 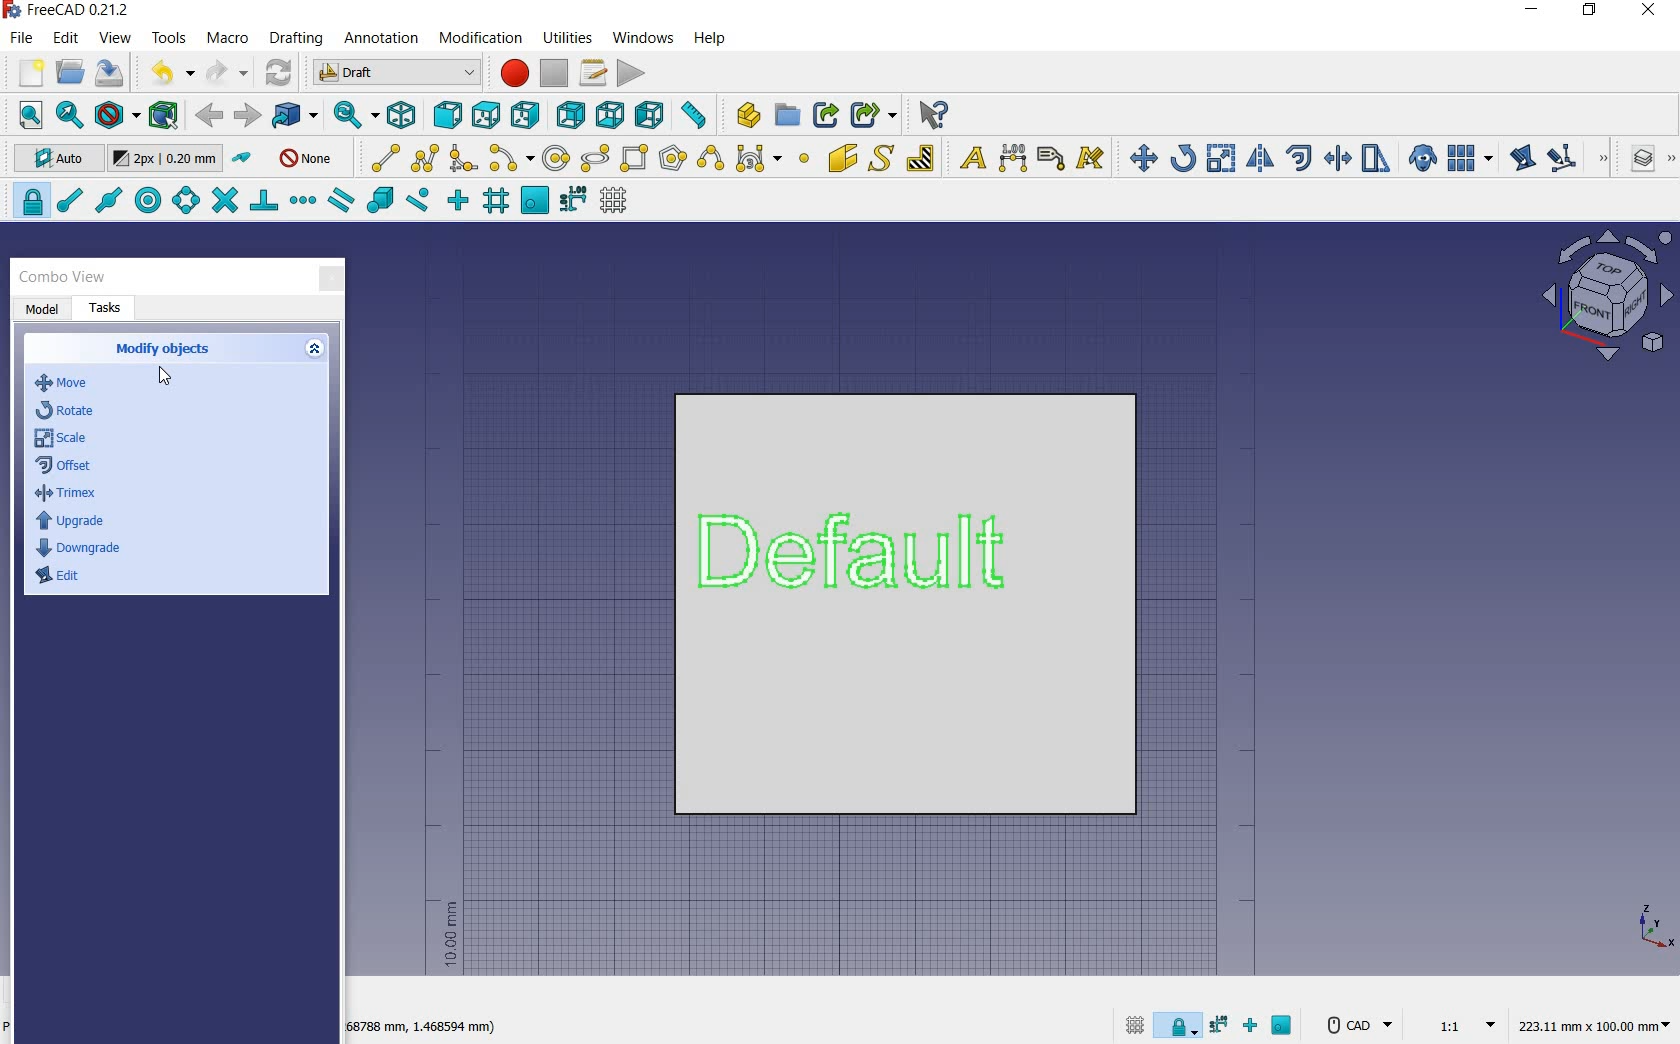 I want to click on isometric, so click(x=403, y=118).